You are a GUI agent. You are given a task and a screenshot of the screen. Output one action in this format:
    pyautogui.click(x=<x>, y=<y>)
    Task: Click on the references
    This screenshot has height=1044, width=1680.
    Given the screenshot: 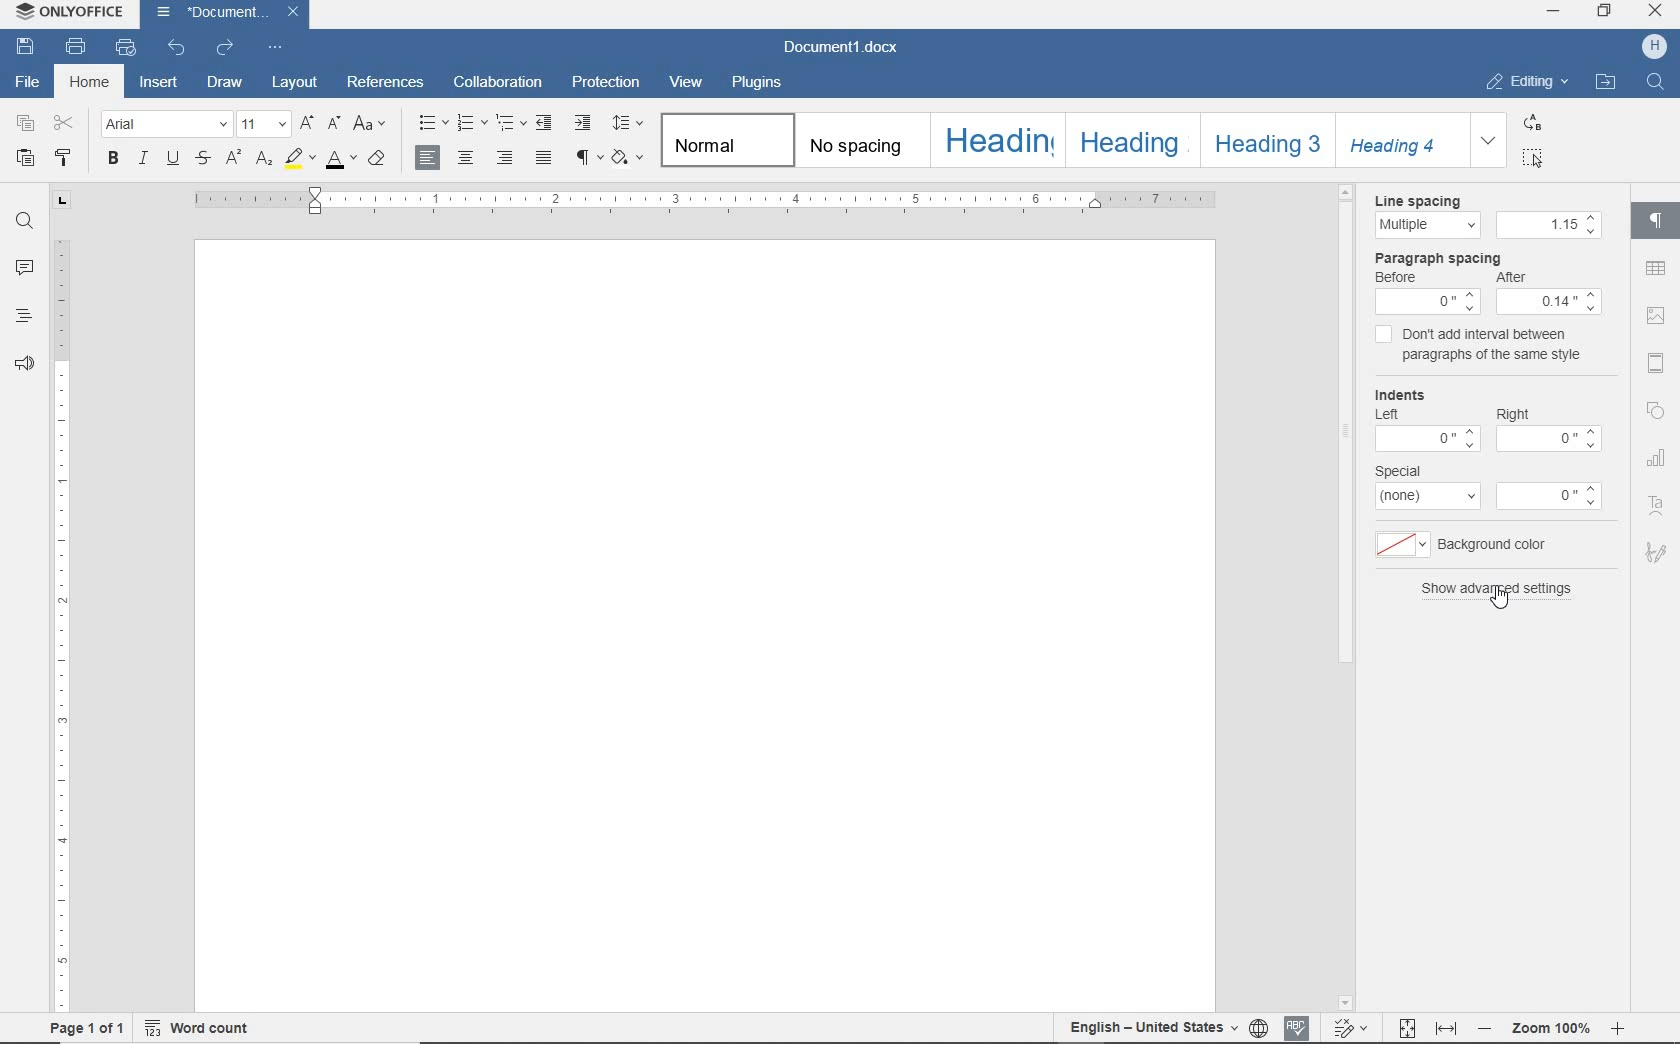 What is the action you would take?
    pyautogui.click(x=386, y=81)
    